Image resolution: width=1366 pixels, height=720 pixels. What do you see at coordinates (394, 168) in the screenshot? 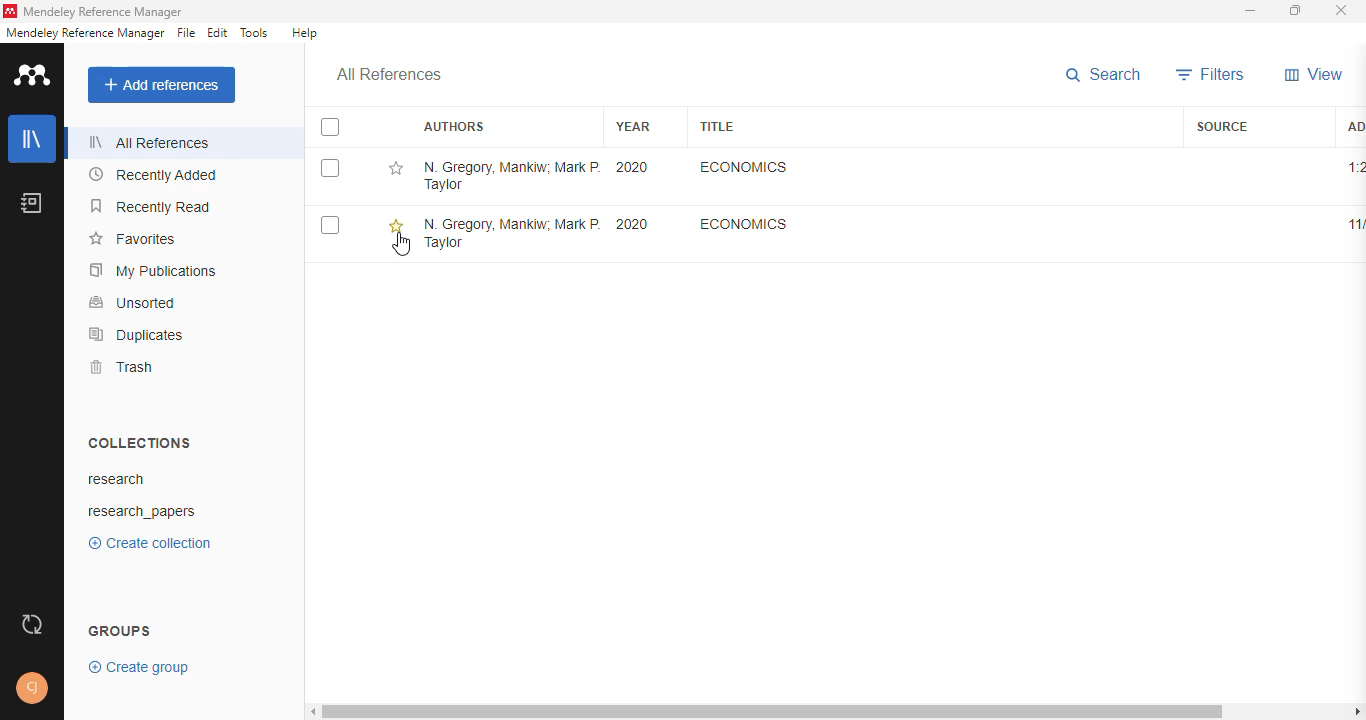
I see `add this reference to favorites` at bounding box center [394, 168].